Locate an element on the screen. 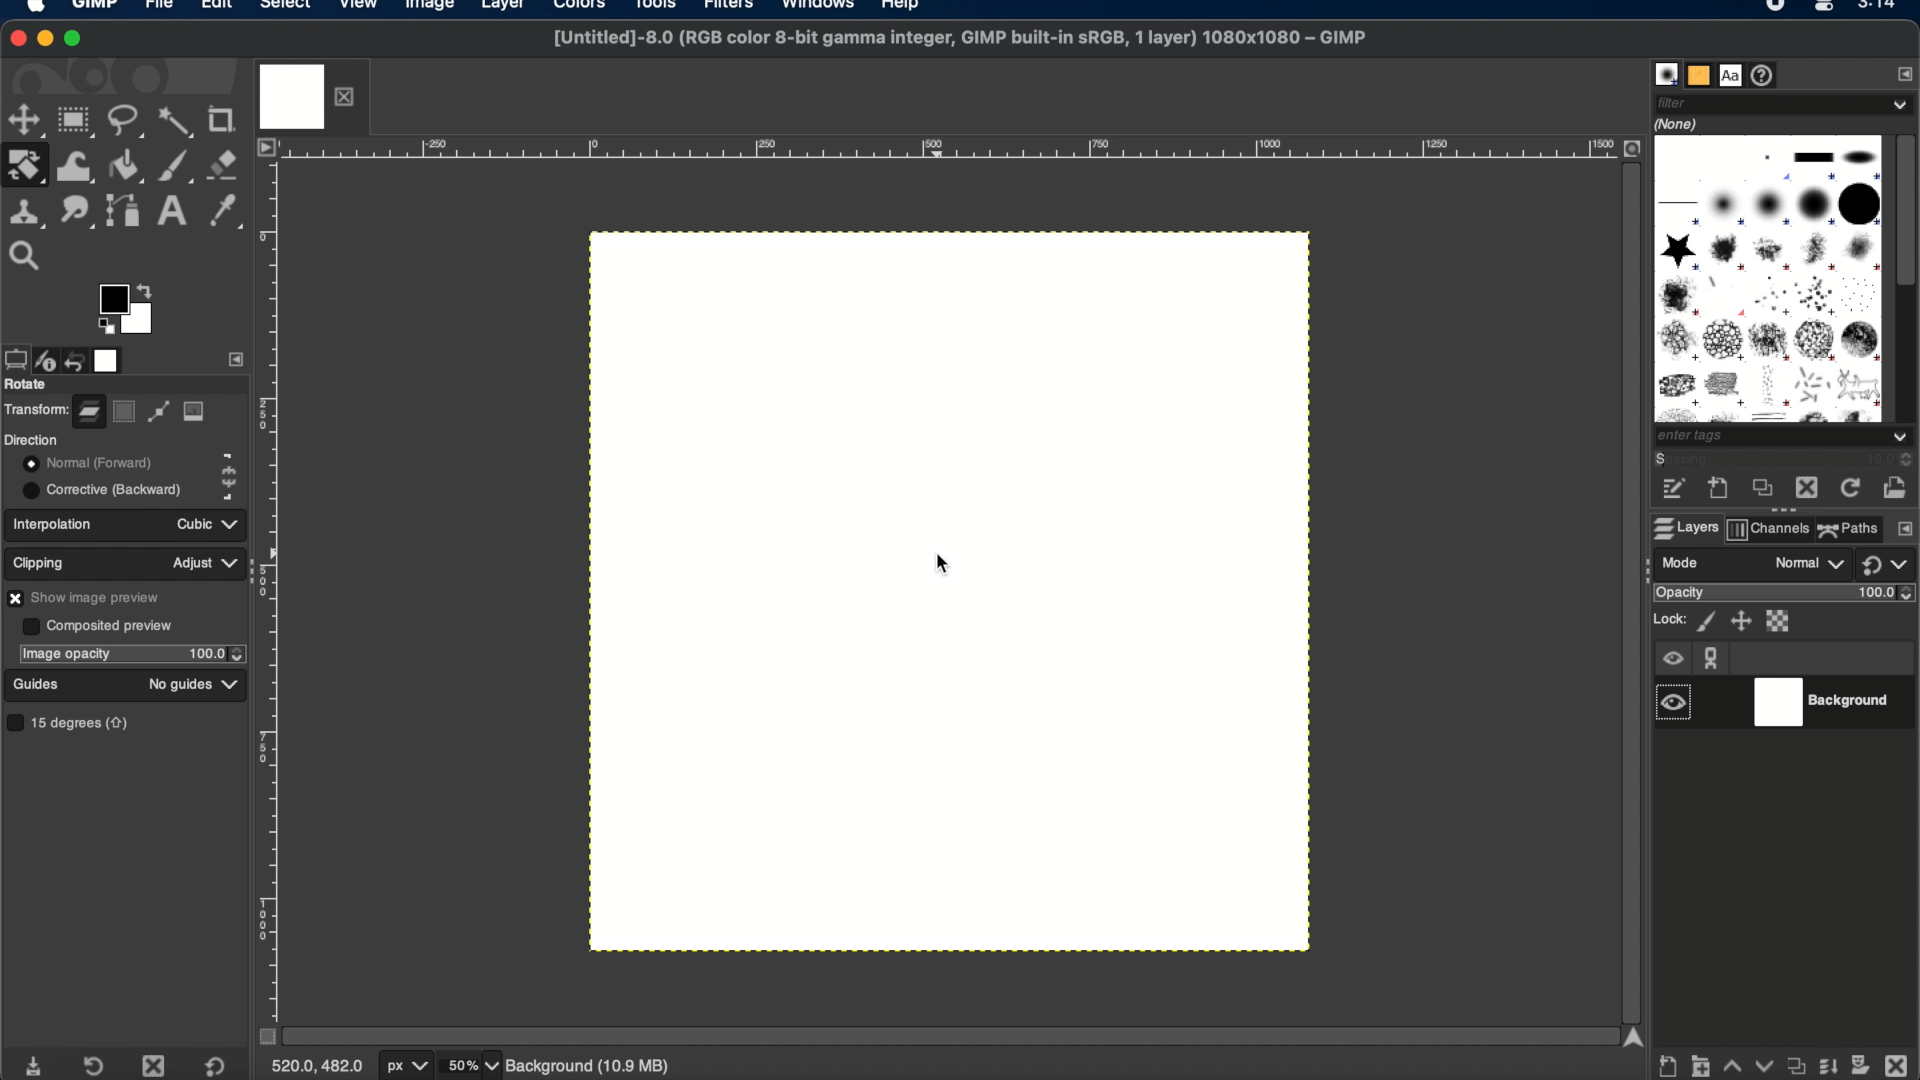 This screenshot has width=1920, height=1080. opacity level stepper buttons is located at coordinates (1888, 593).